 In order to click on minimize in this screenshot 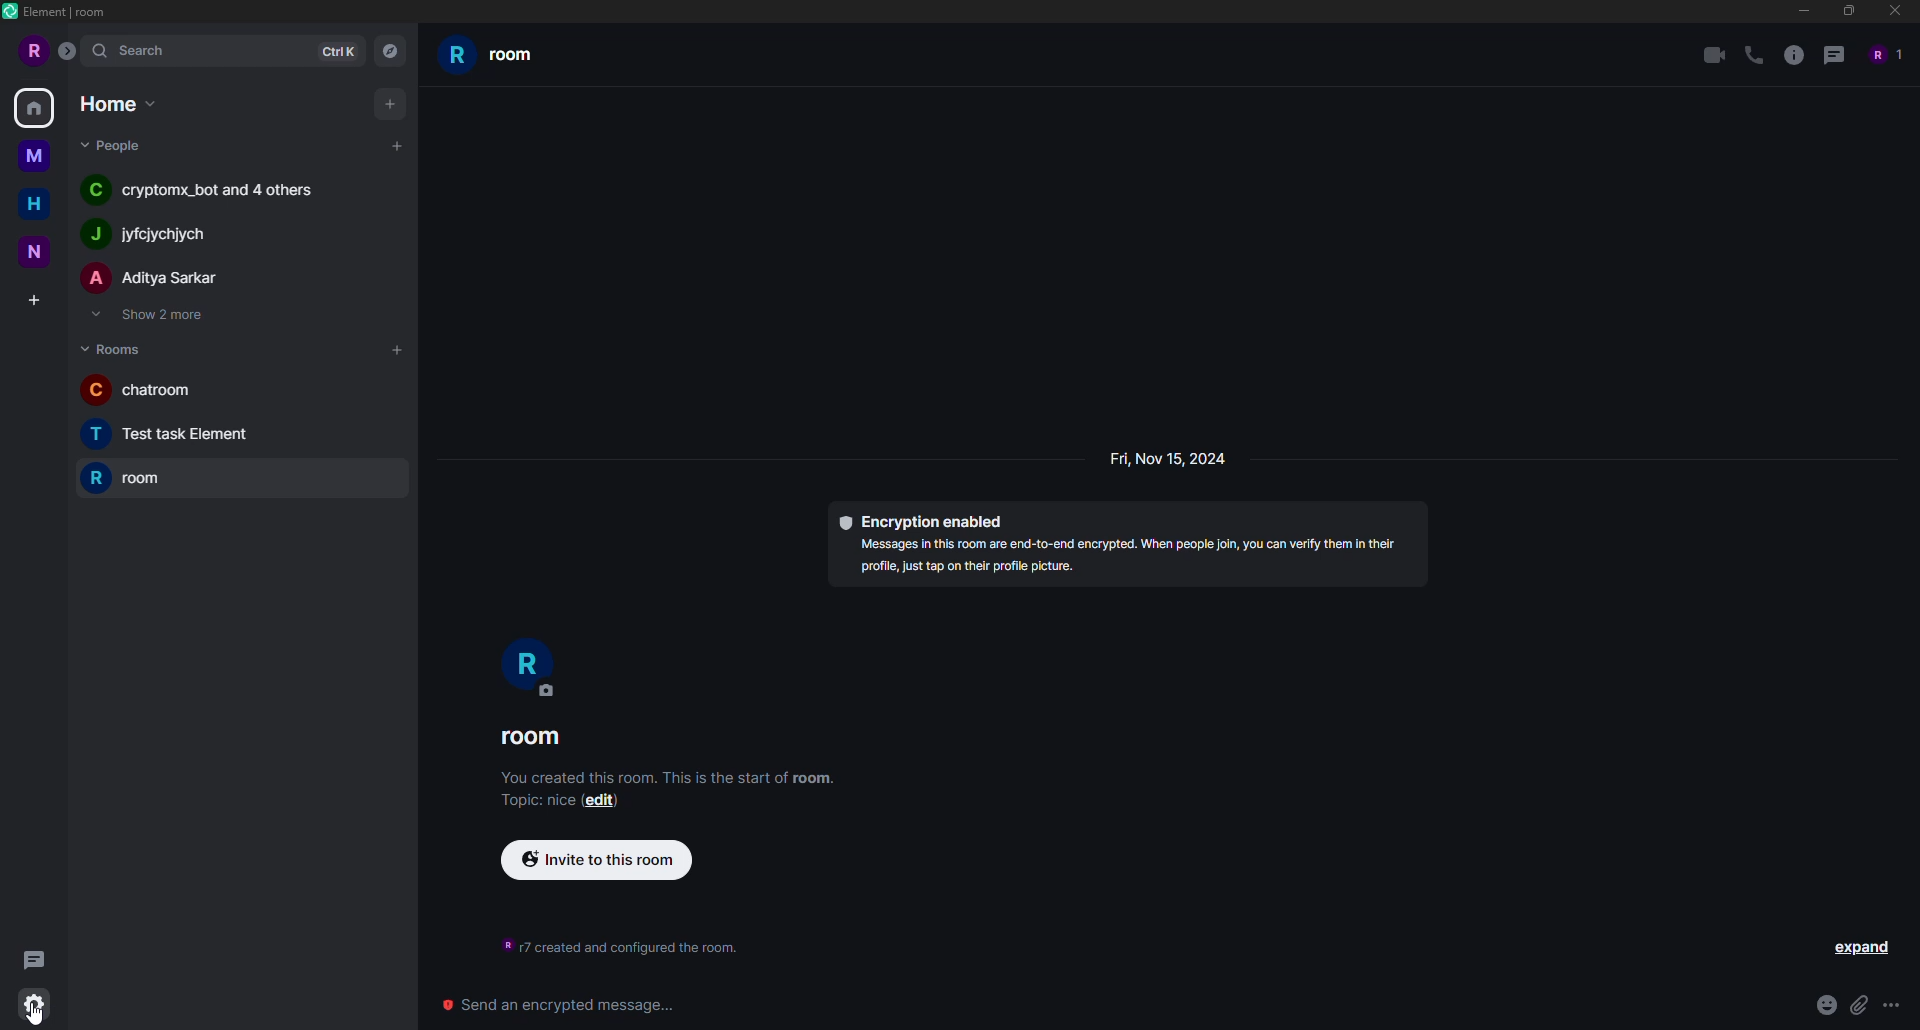, I will do `click(1798, 11)`.